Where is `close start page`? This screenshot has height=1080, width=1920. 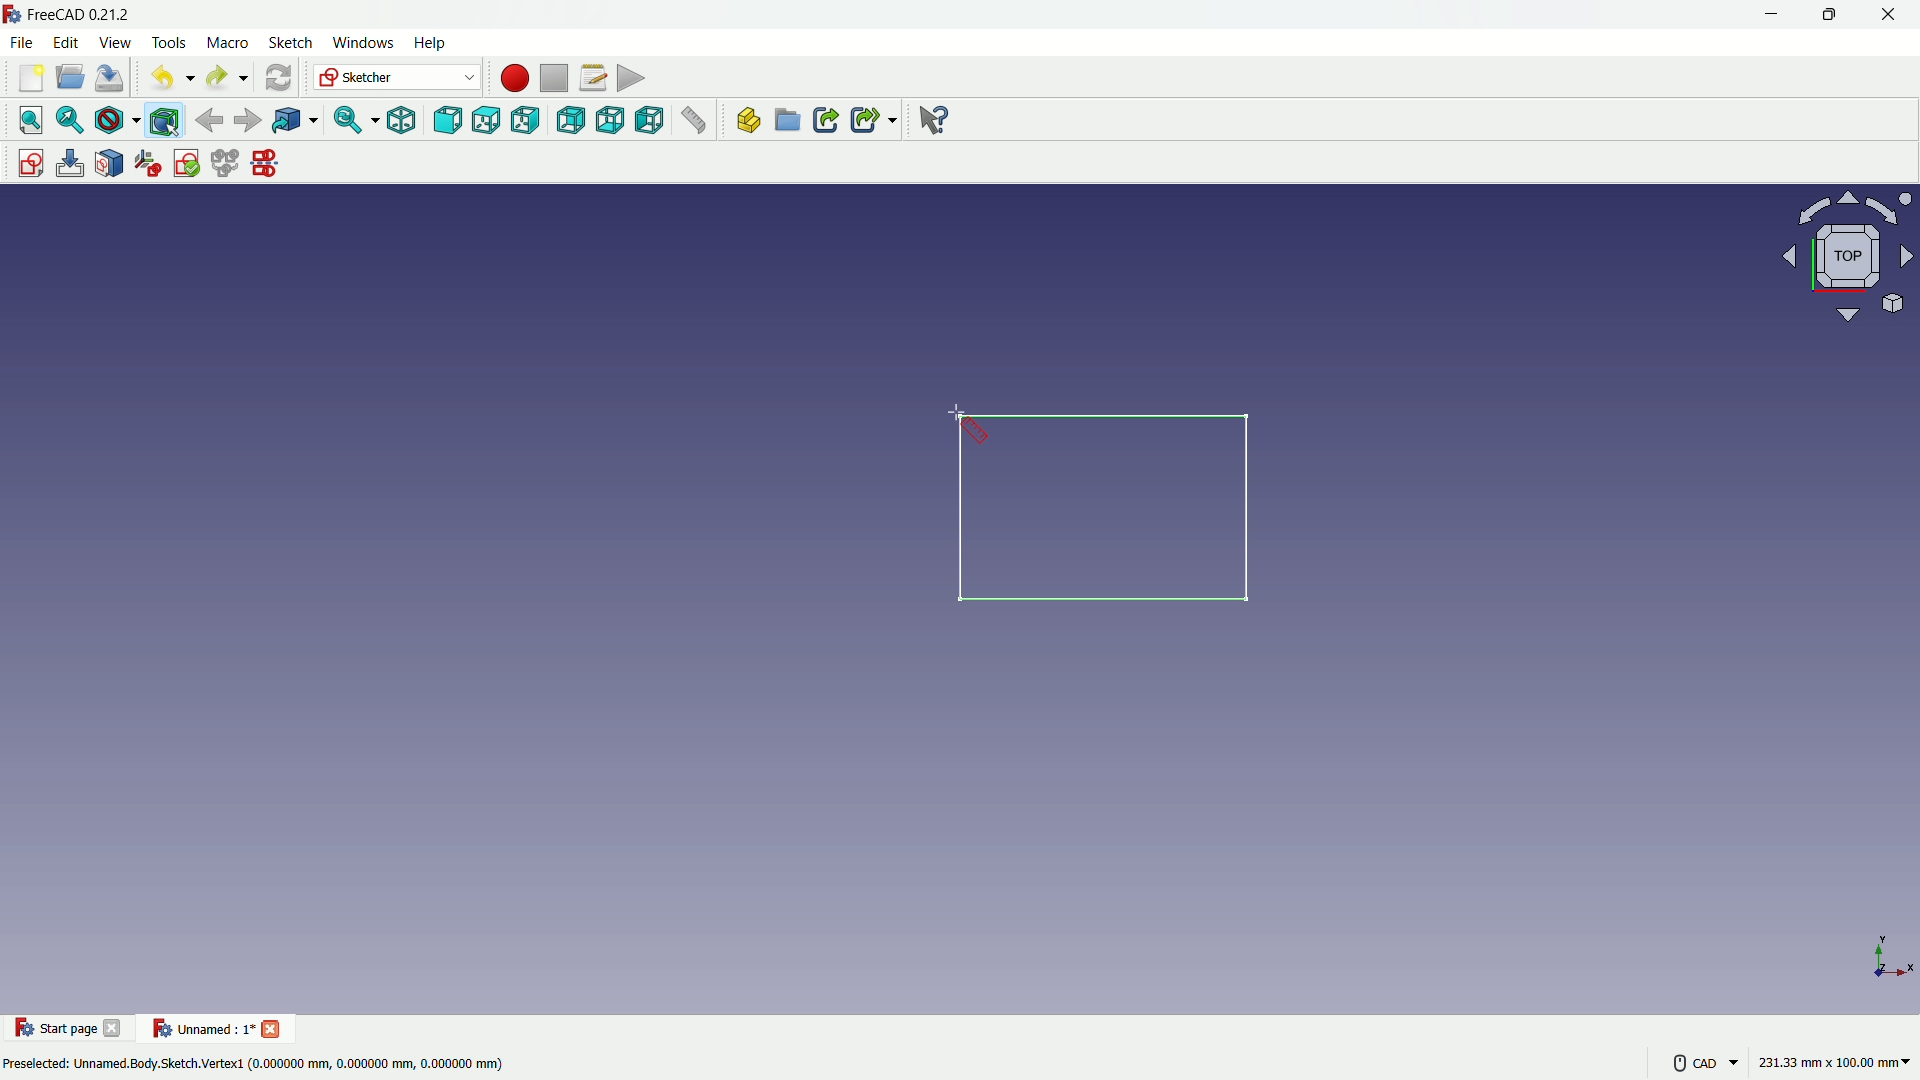
close start page is located at coordinates (115, 1032).